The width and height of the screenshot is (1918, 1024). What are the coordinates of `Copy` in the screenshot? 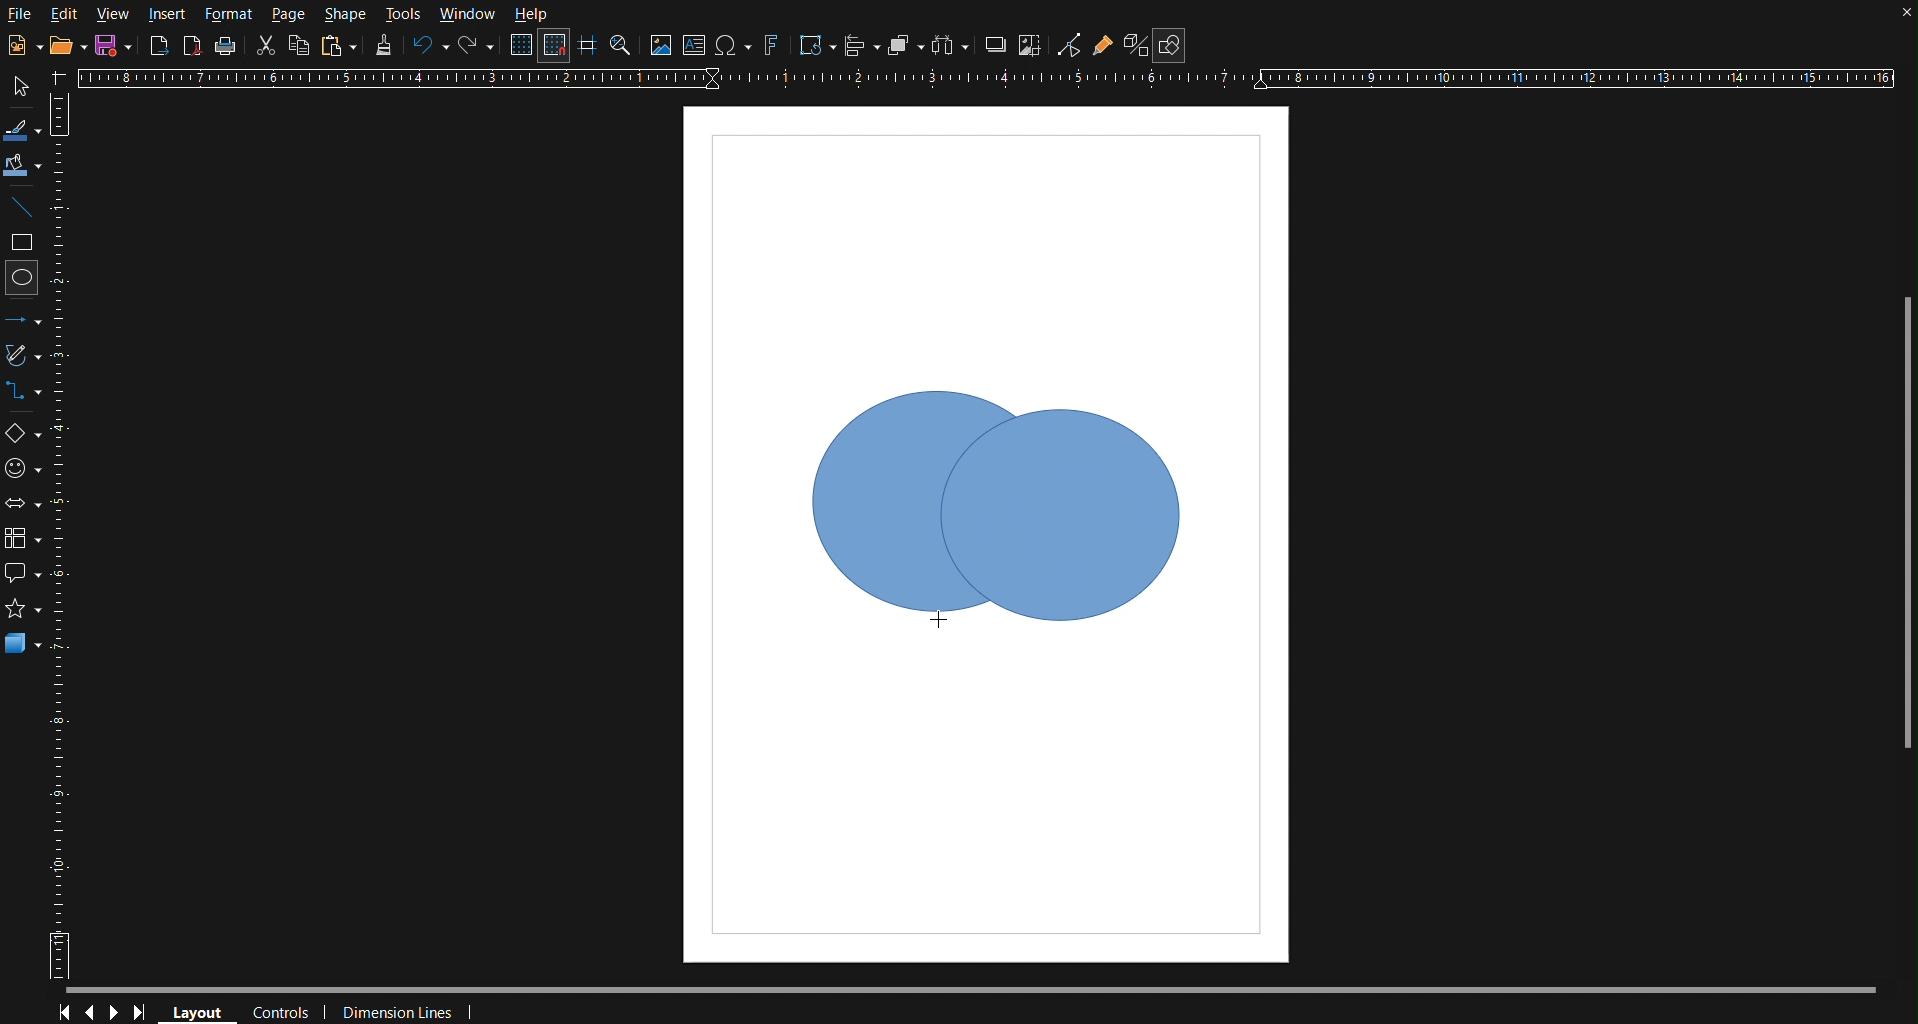 It's located at (299, 45).